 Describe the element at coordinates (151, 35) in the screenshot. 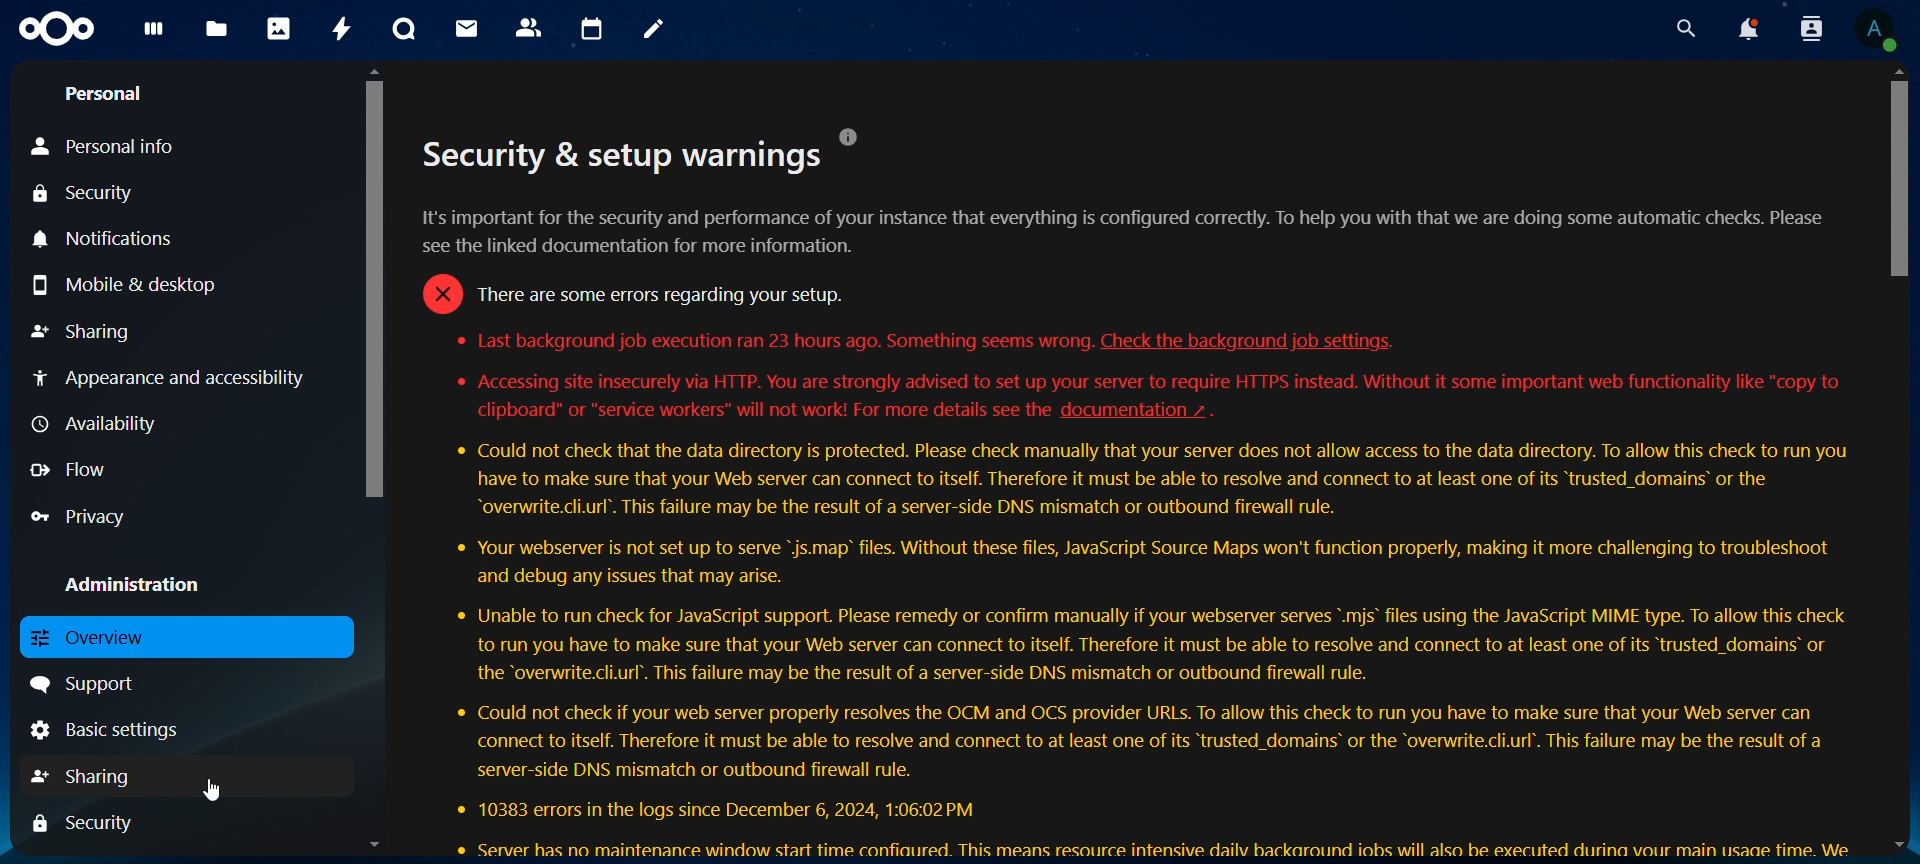

I see `dashboard` at that location.